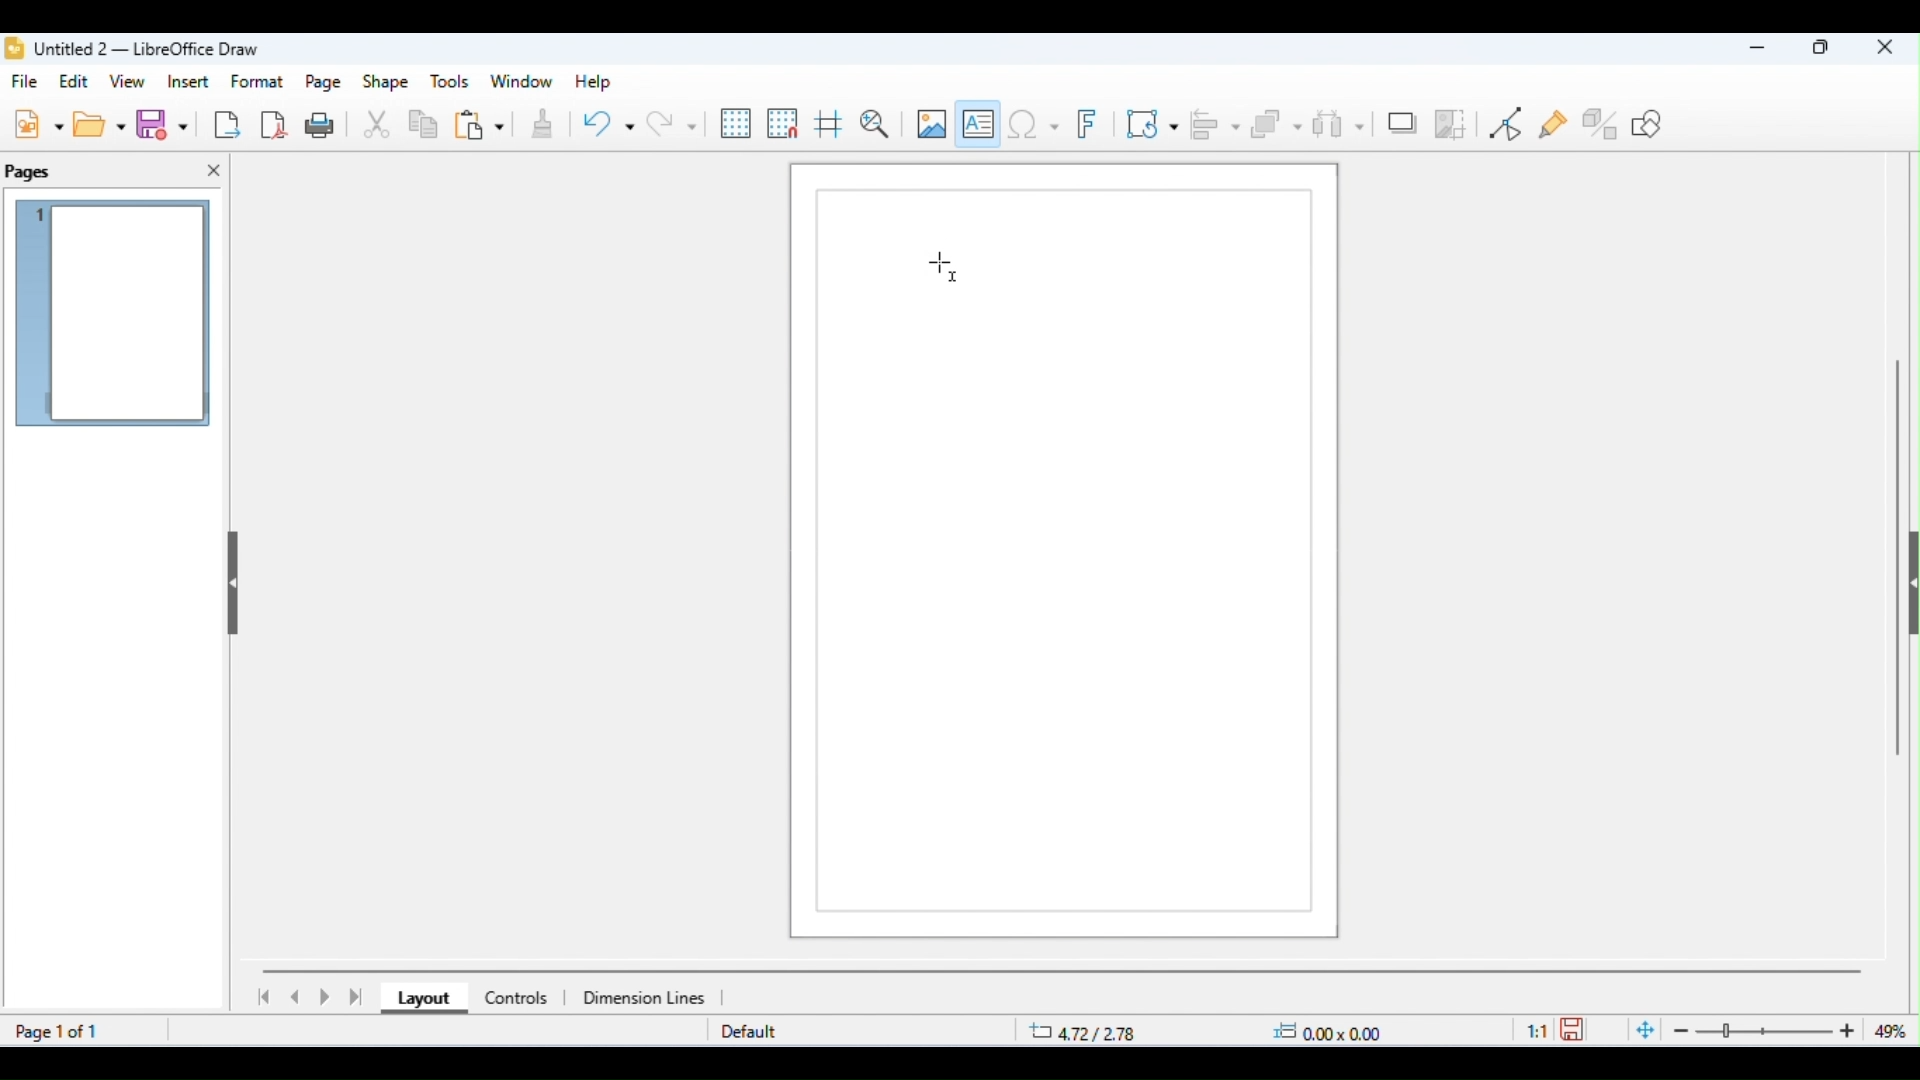 This screenshot has height=1080, width=1920. What do you see at coordinates (1510, 124) in the screenshot?
I see `toggle point edit mode` at bounding box center [1510, 124].